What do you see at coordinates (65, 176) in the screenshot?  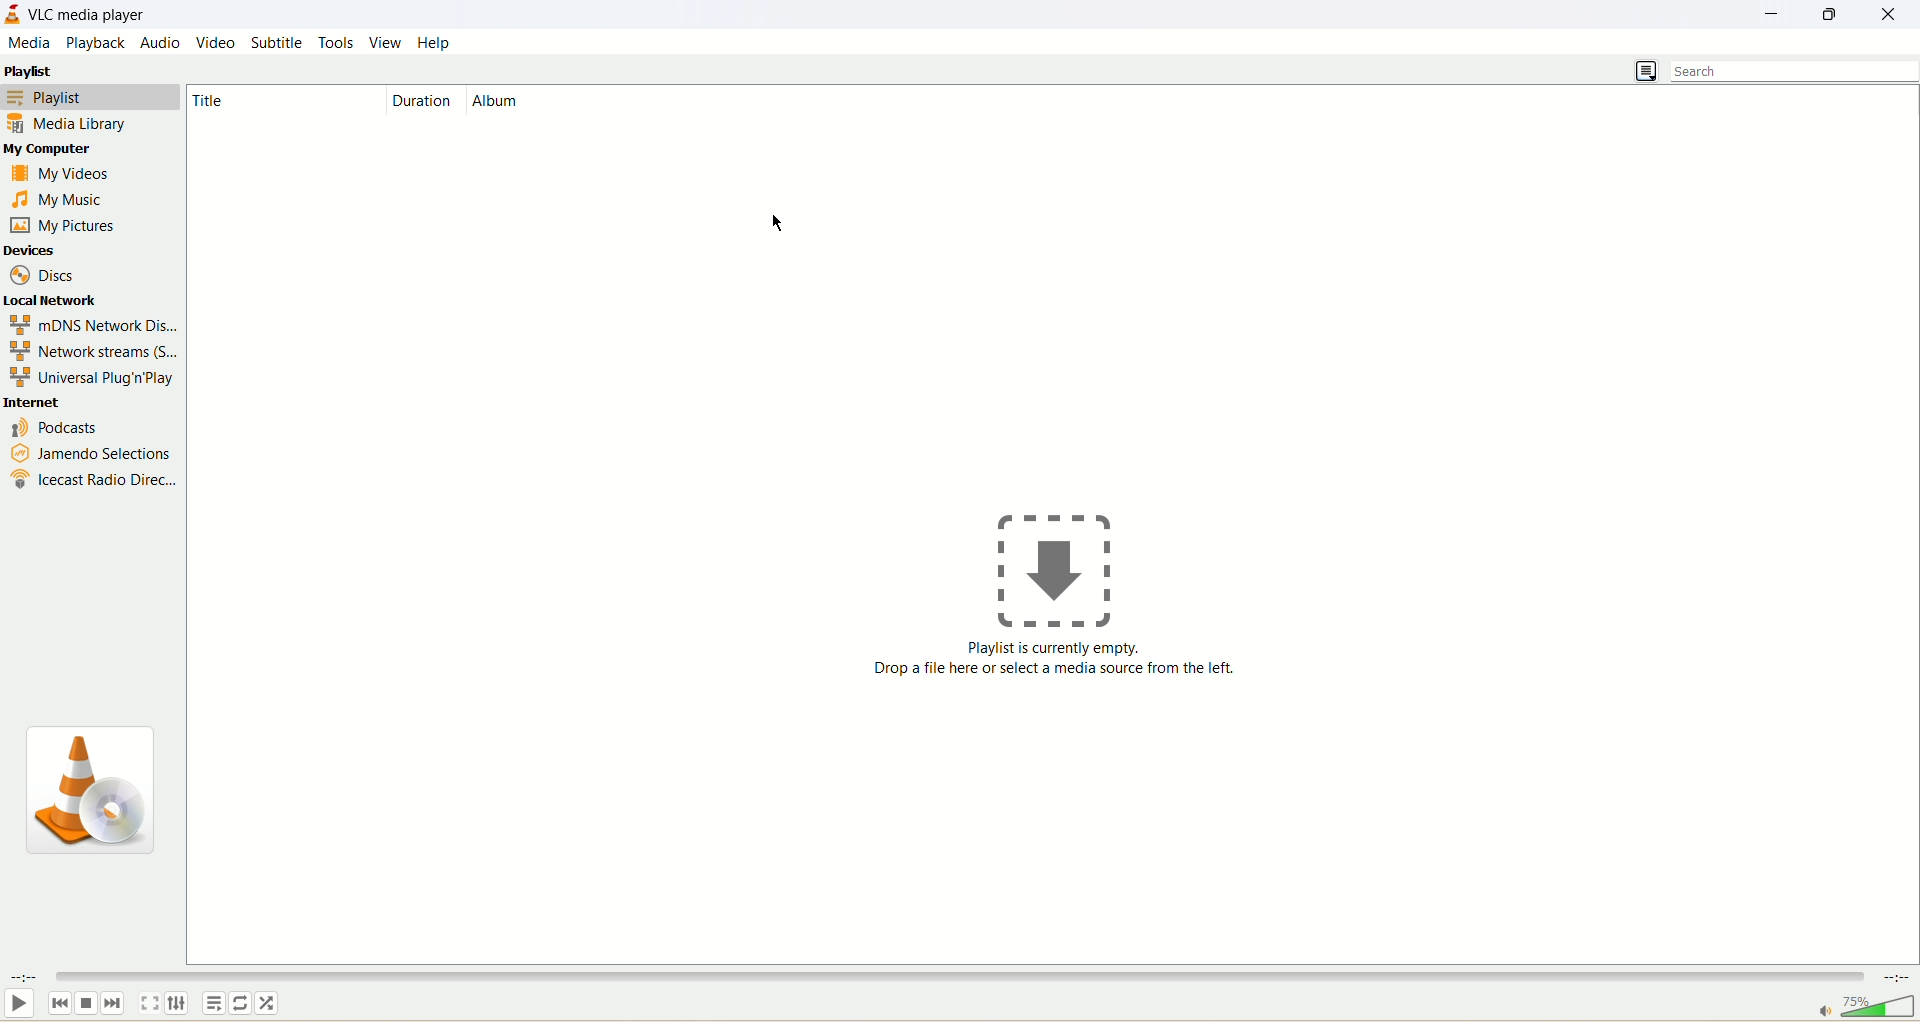 I see `my videos` at bounding box center [65, 176].